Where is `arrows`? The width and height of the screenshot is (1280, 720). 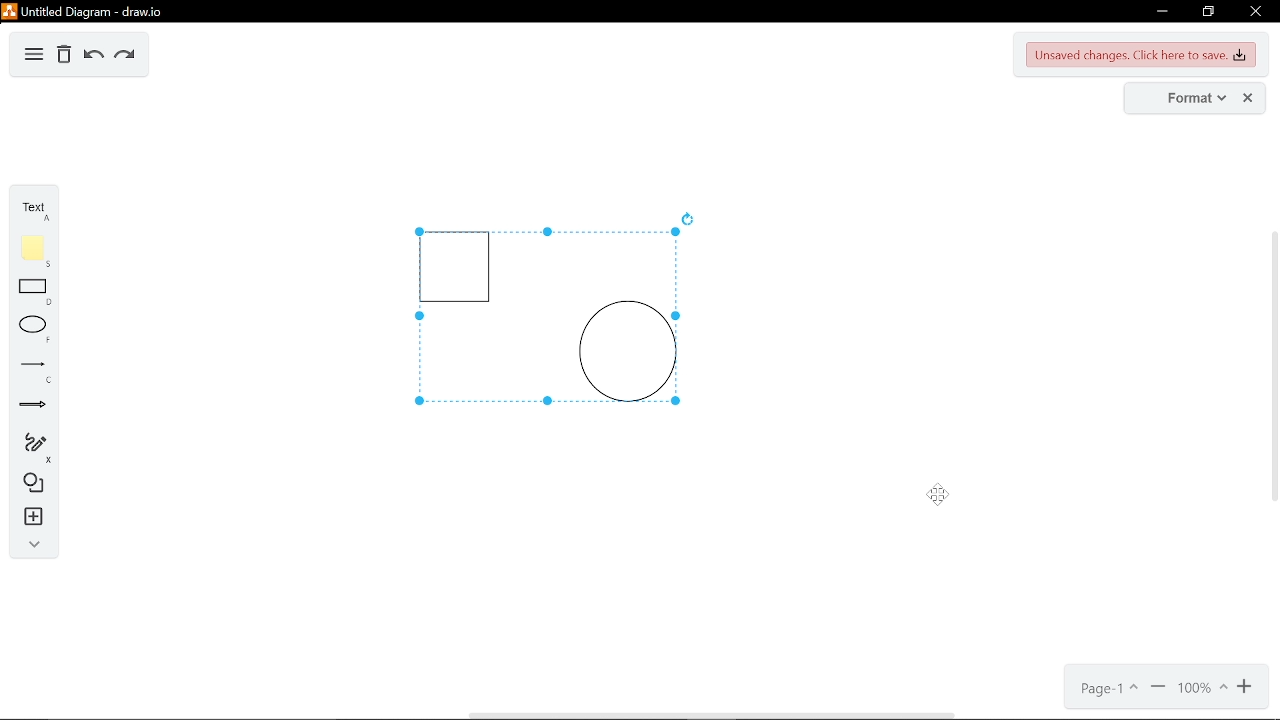
arrows is located at coordinates (33, 407).